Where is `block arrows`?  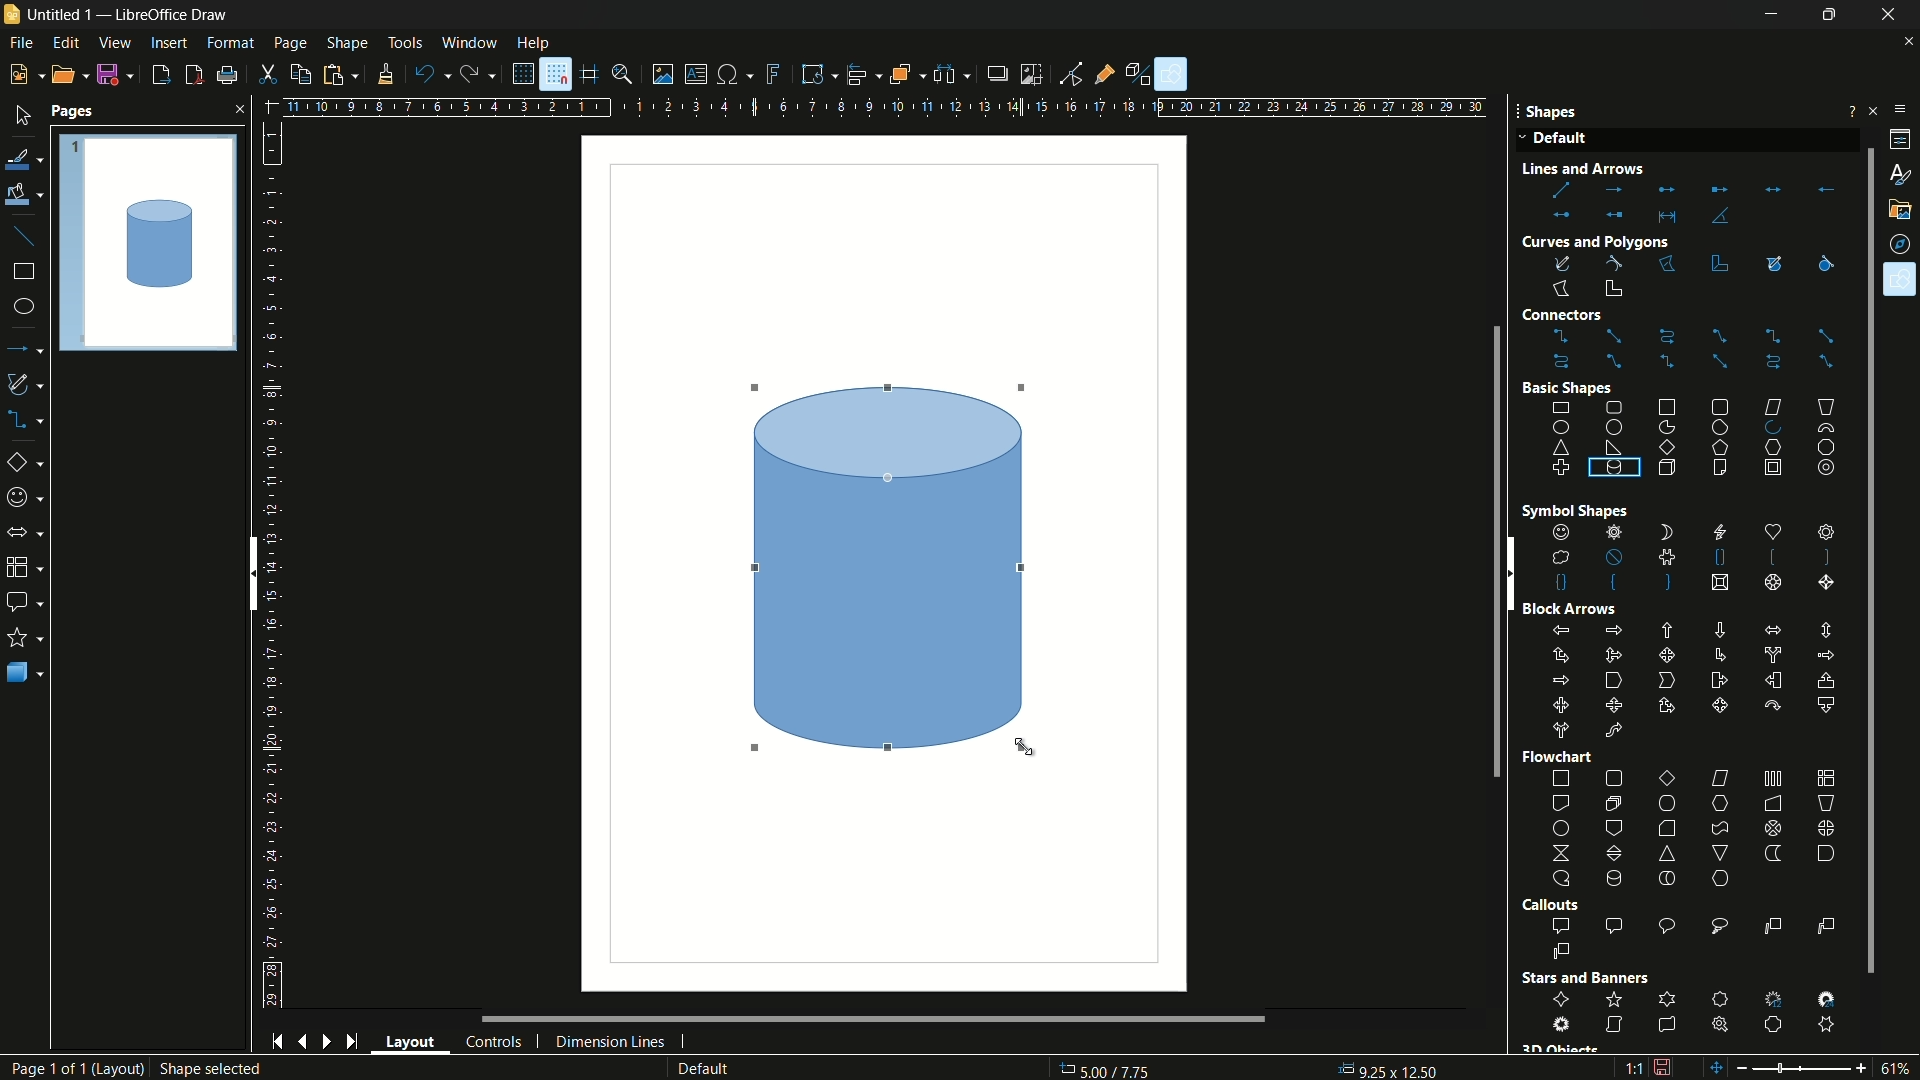 block arrows is located at coordinates (1693, 683).